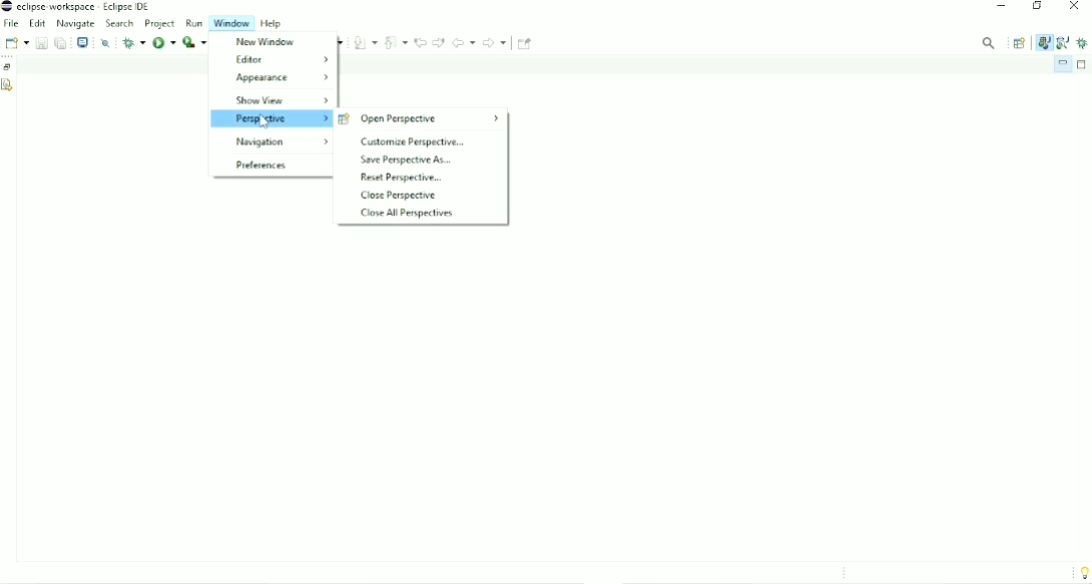  Describe the element at coordinates (120, 23) in the screenshot. I see `Search` at that location.